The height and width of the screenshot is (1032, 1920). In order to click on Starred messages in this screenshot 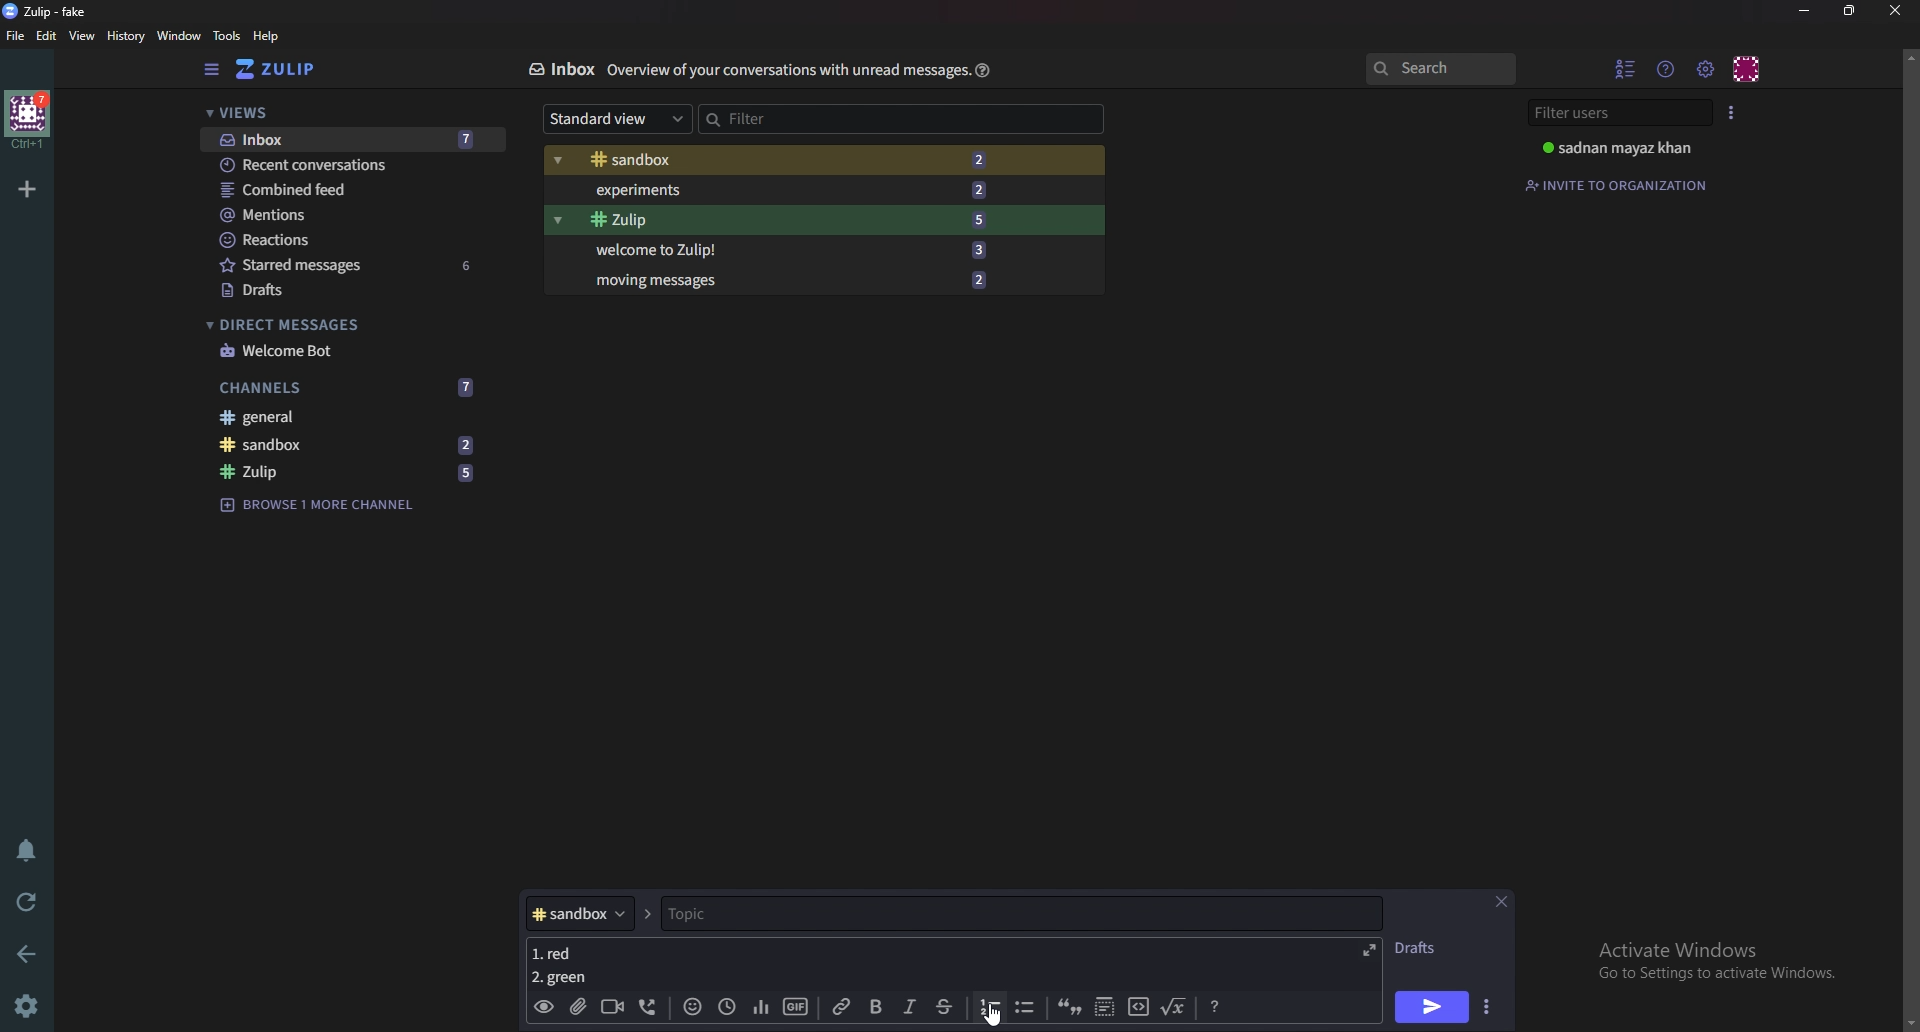, I will do `click(350, 265)`.